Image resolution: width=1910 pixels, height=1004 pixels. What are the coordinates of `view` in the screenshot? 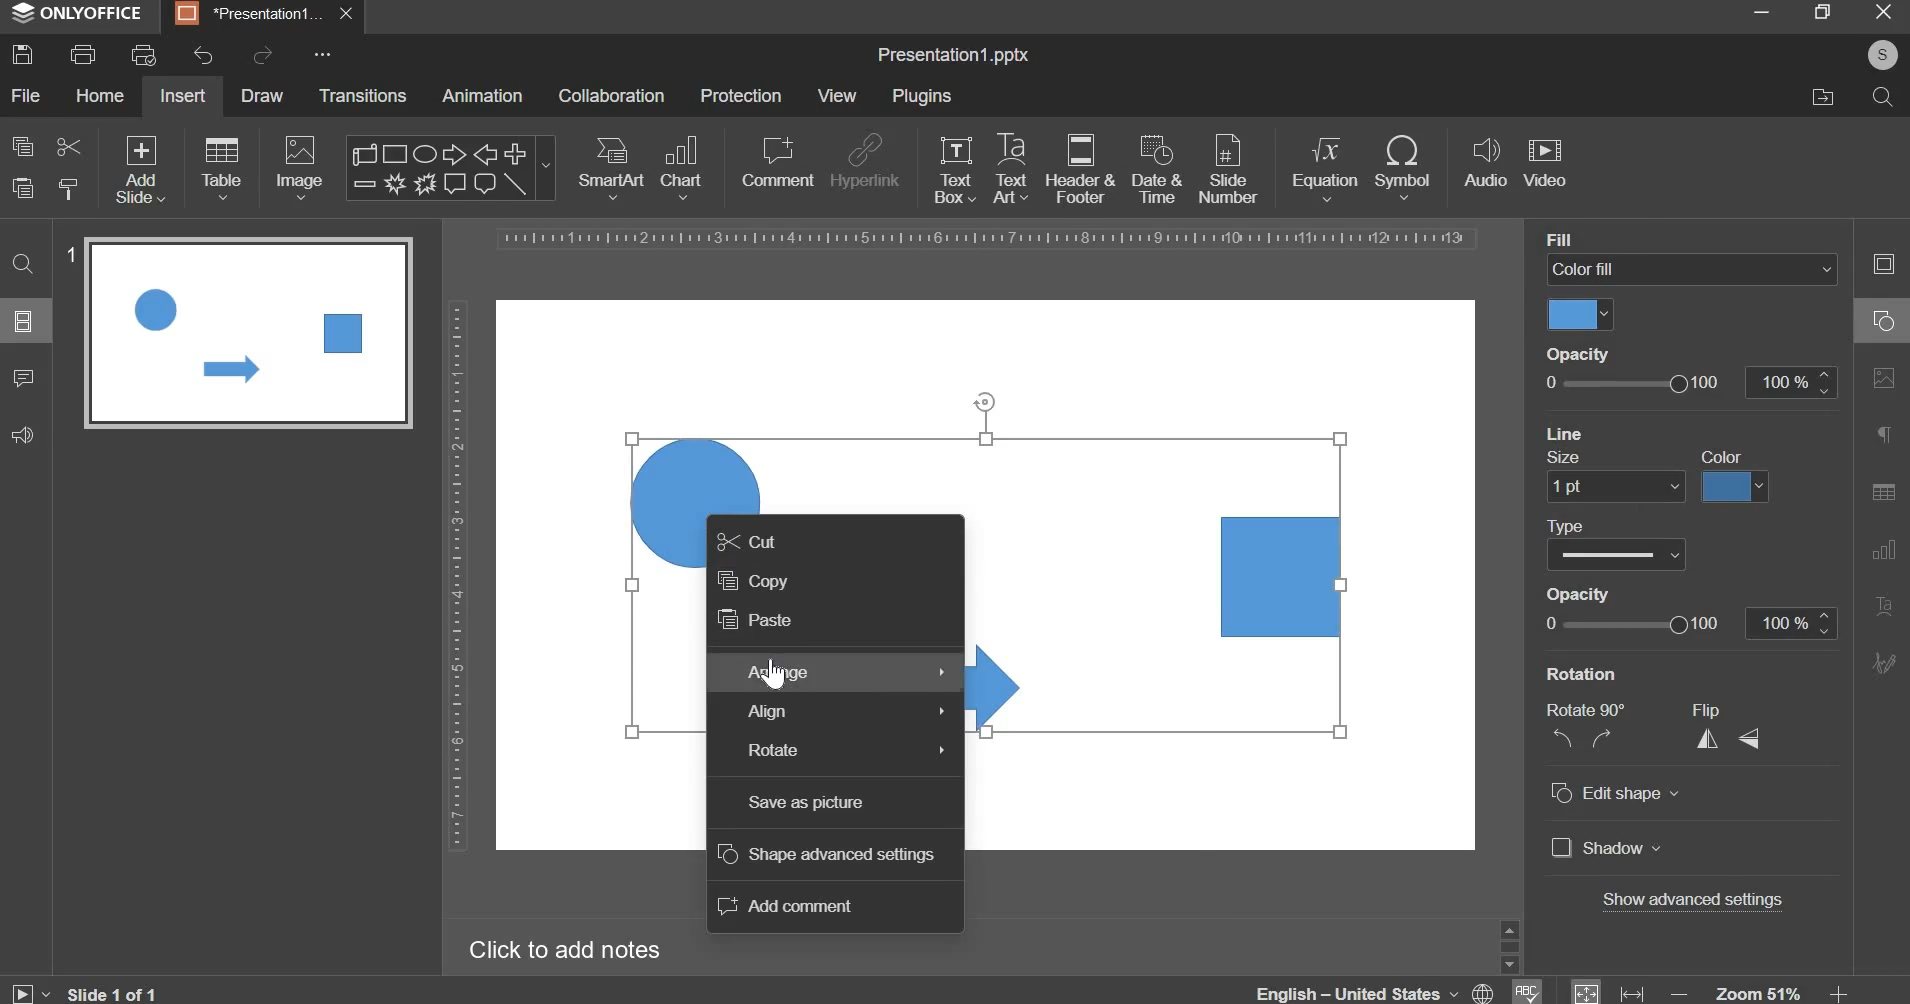 It's located at (836, 95).